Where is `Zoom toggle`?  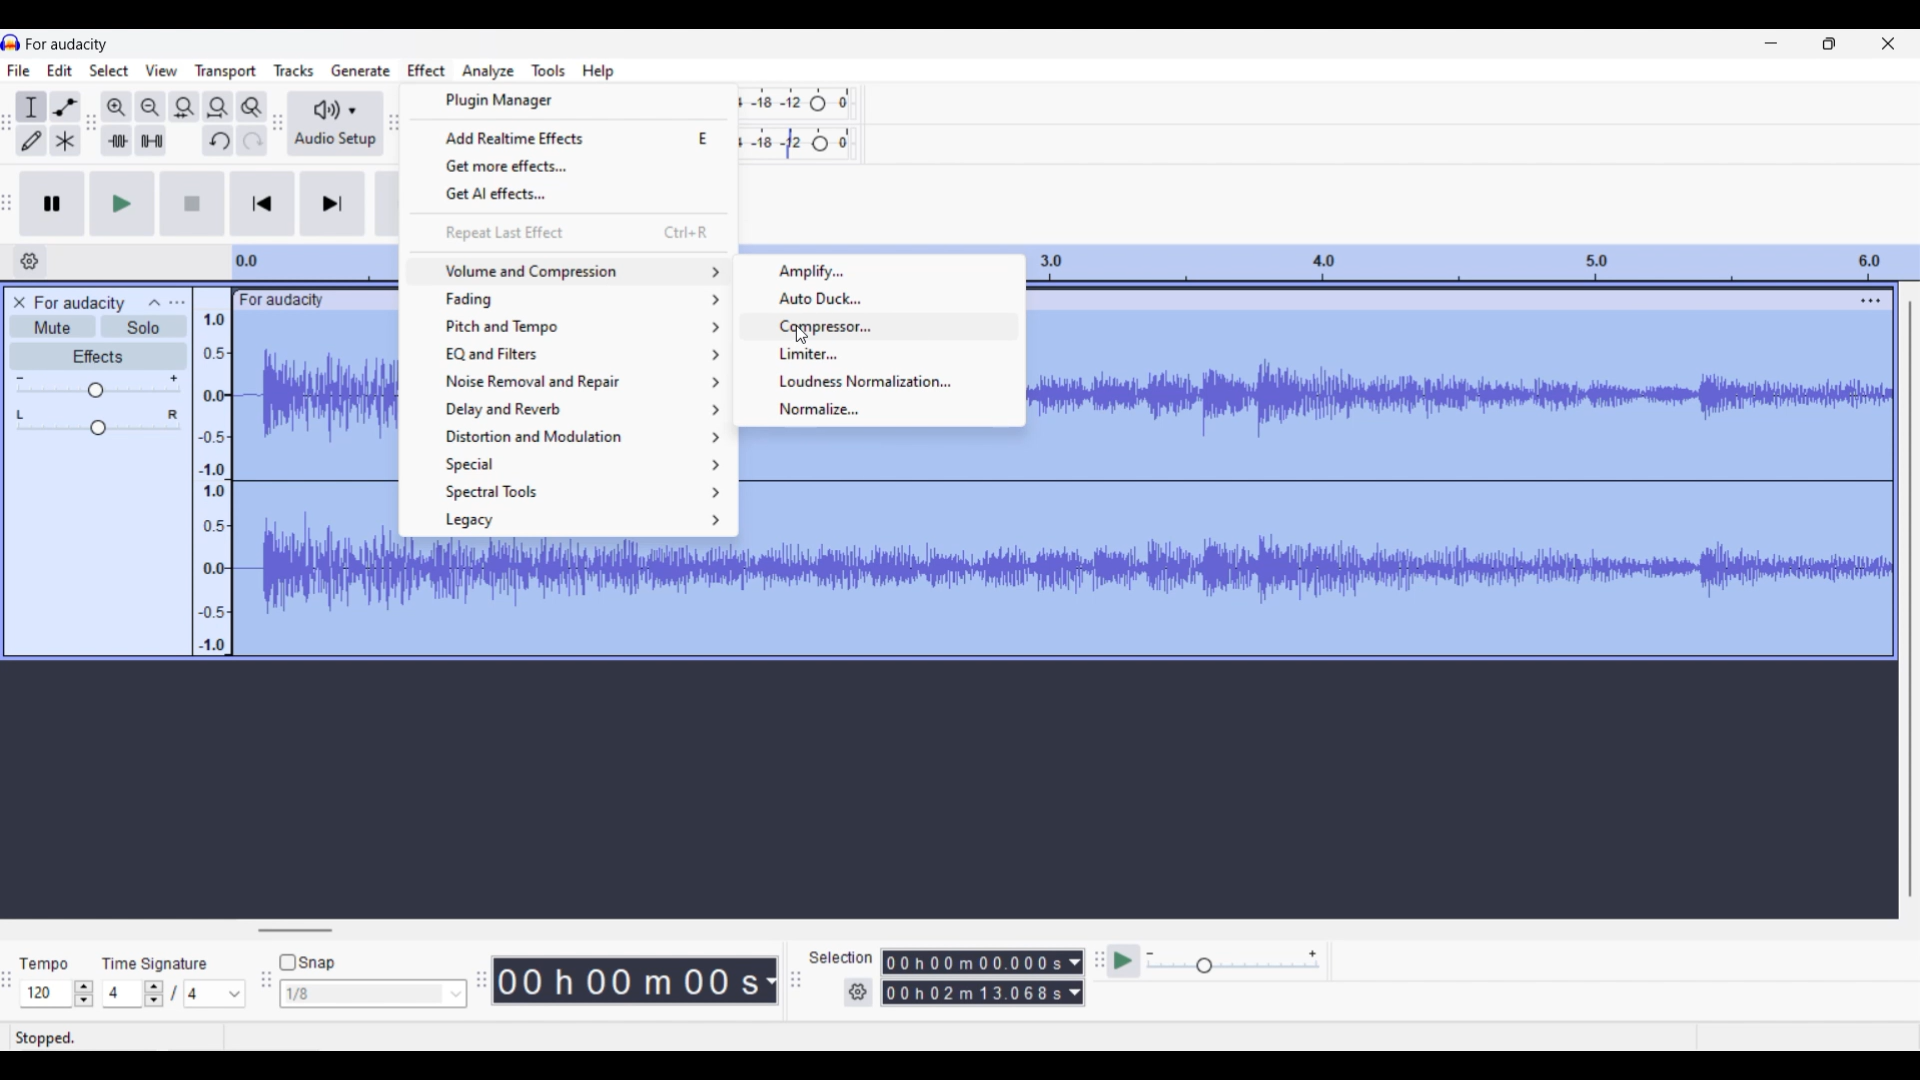 Zoom toggle is located at coordinates (251, 106).